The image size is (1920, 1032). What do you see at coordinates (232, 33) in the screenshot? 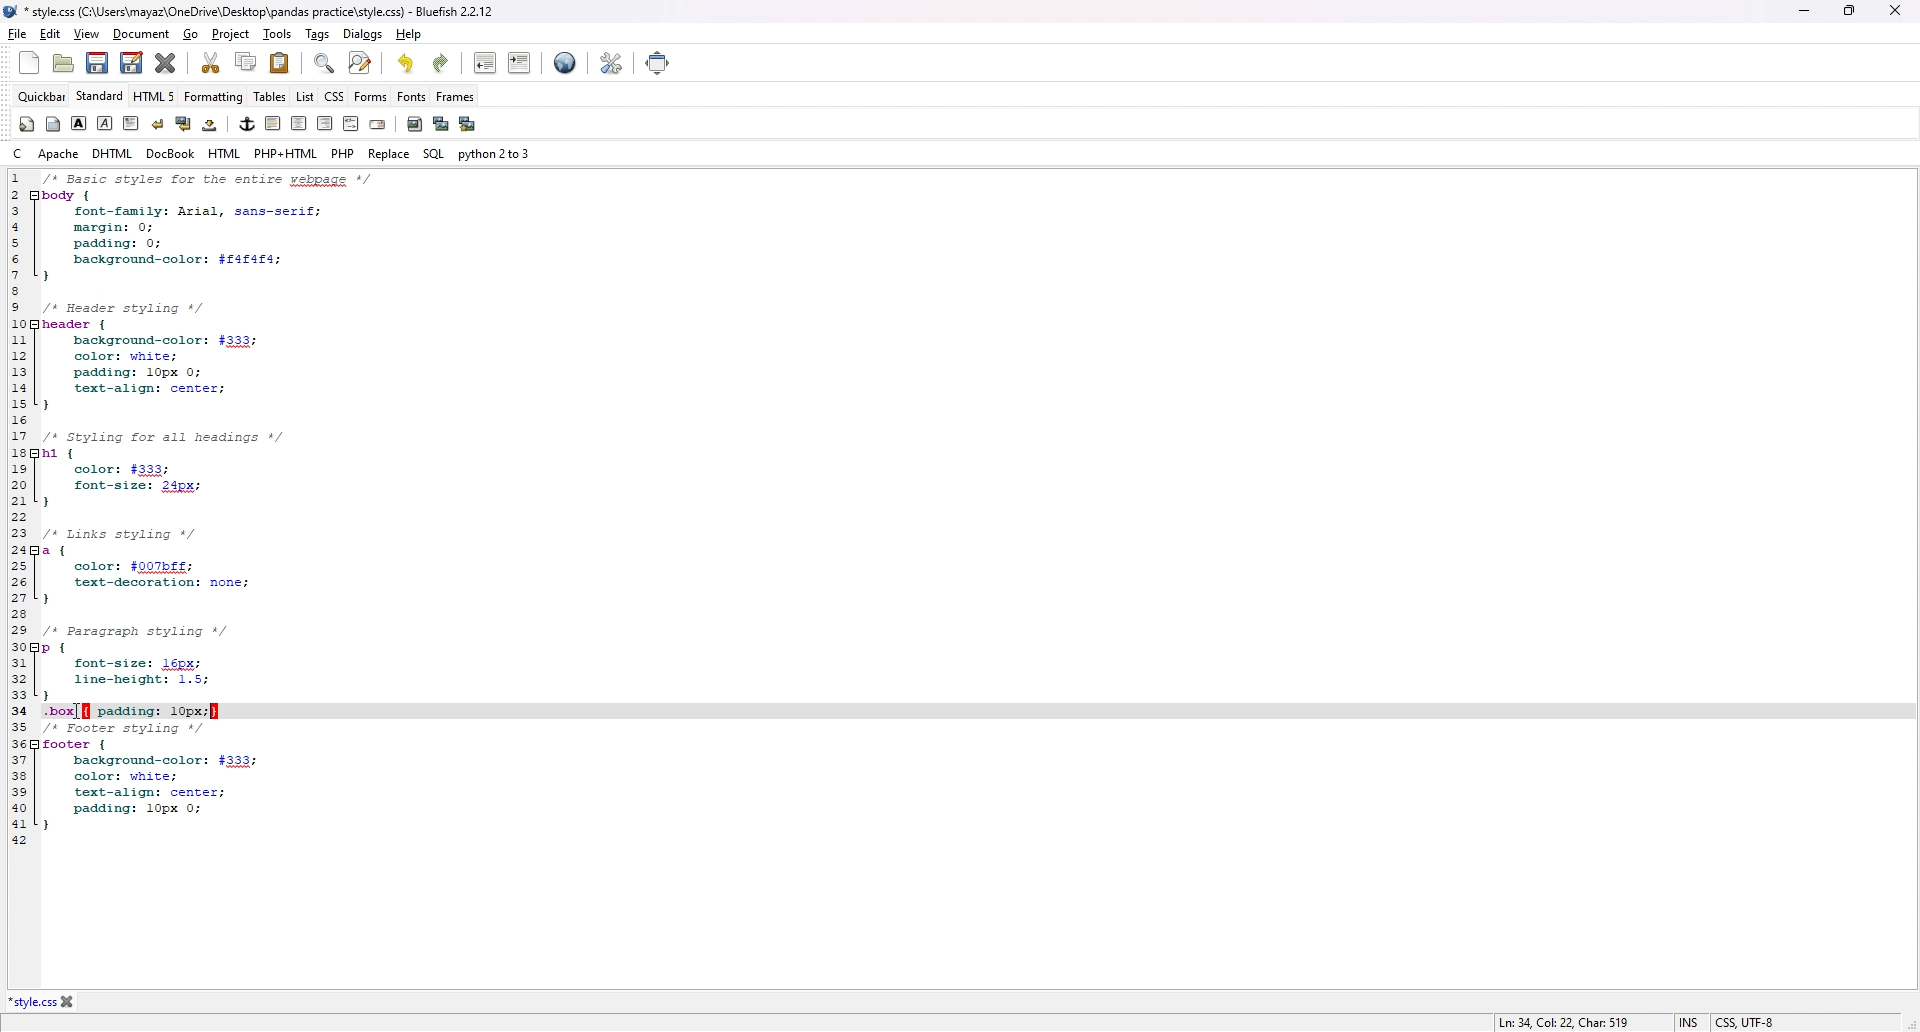
I see `project` at bounding box center [232, 33].